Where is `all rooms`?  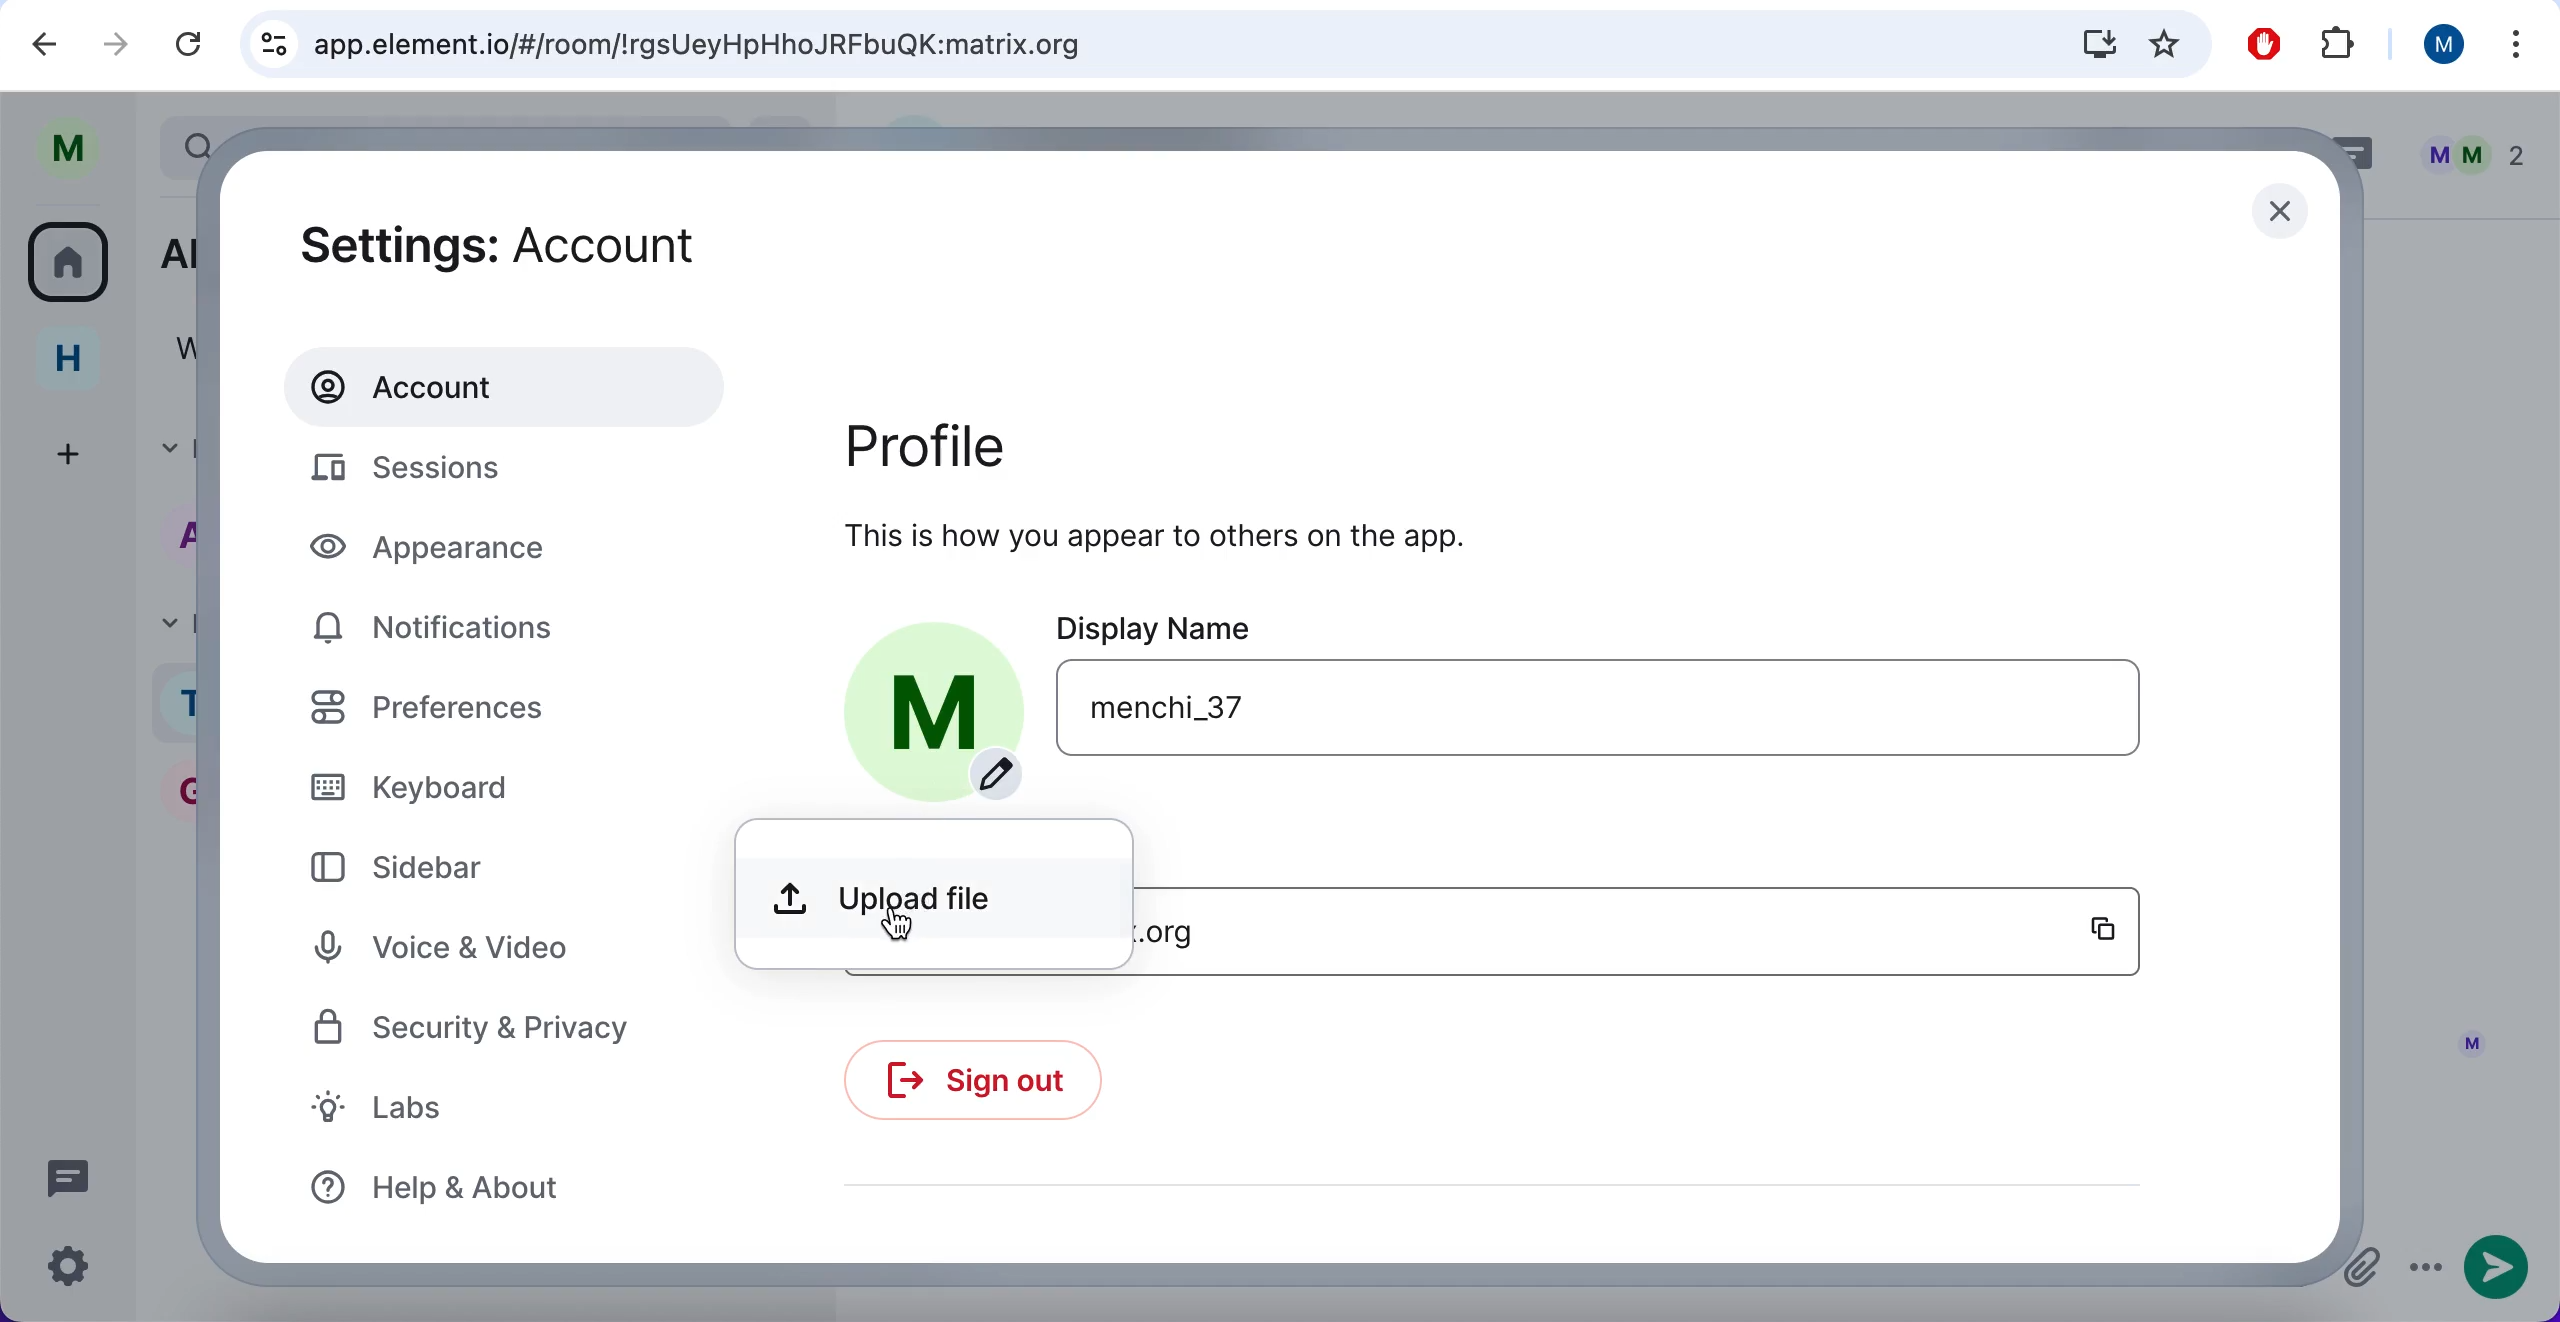 all rooms is located at coordinates (66, 269).